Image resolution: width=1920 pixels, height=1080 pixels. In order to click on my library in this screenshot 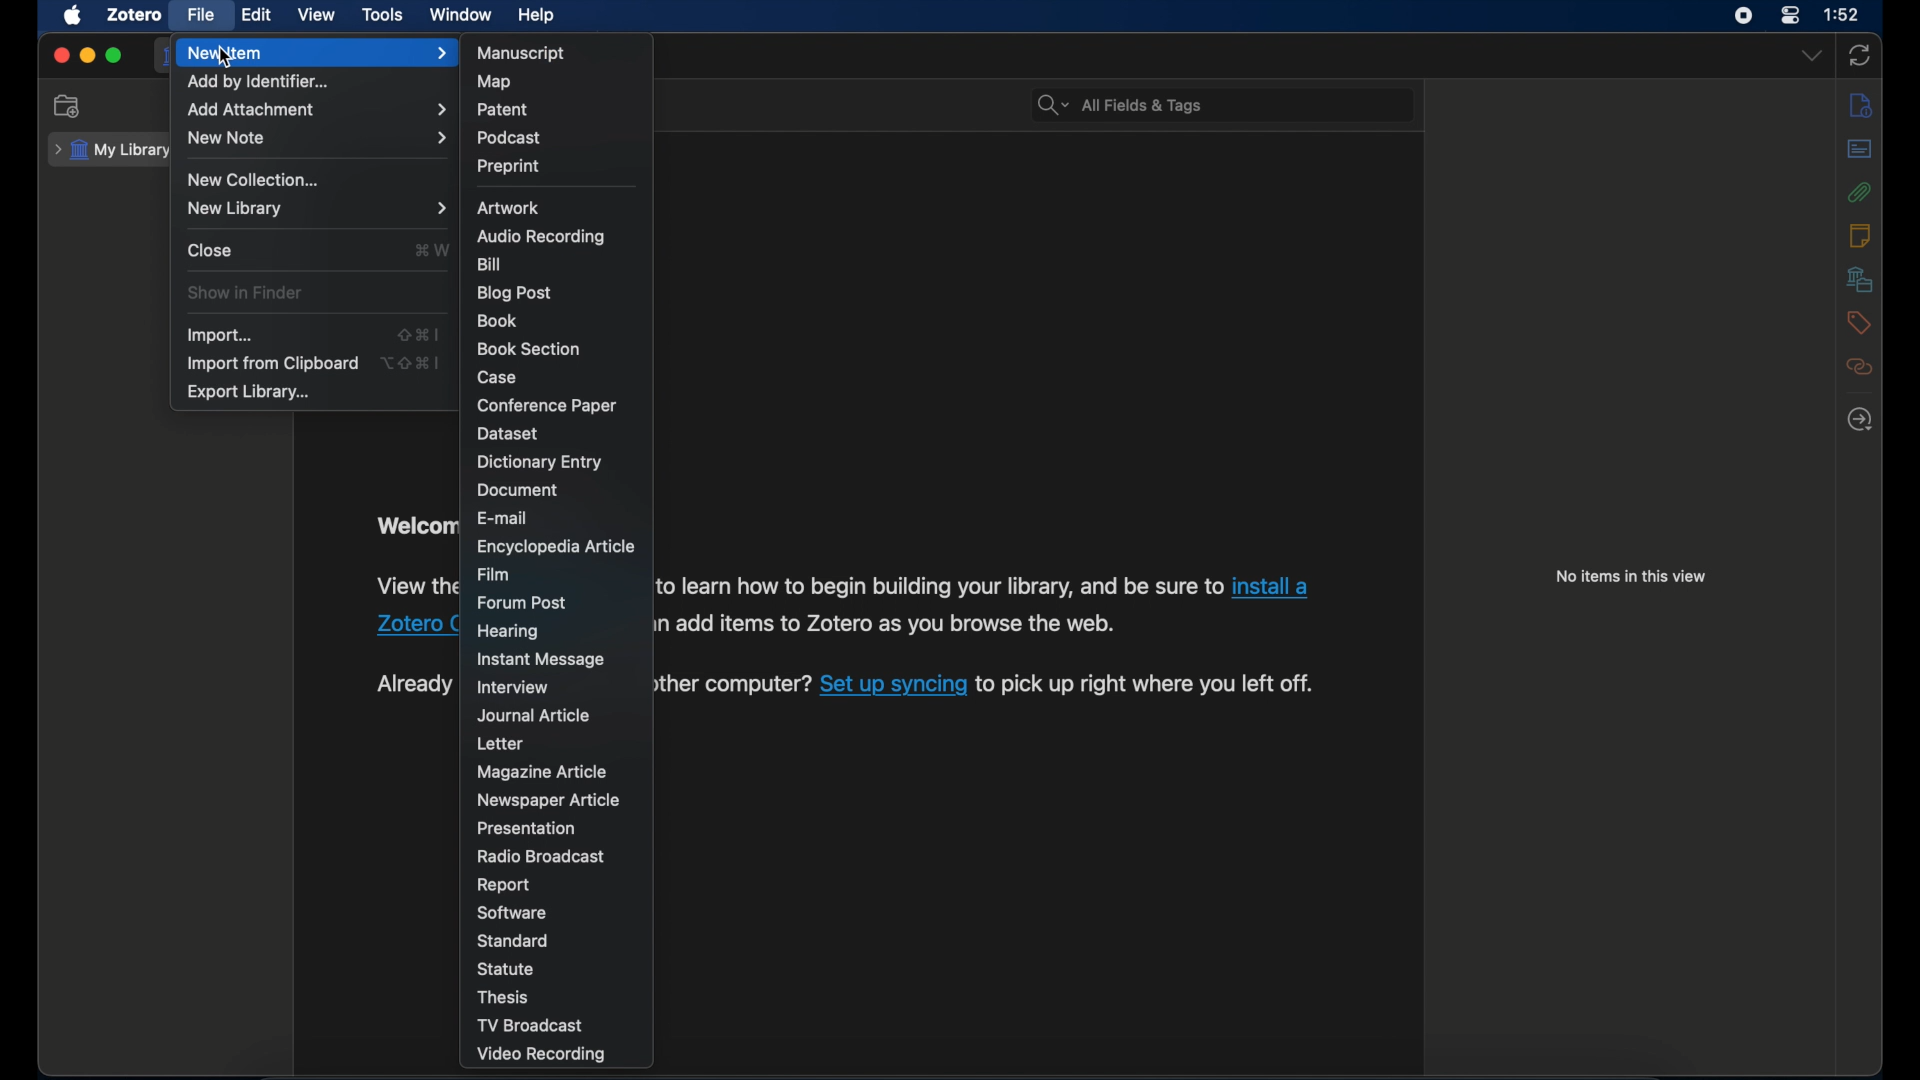, I will do `click(110, 151)`.